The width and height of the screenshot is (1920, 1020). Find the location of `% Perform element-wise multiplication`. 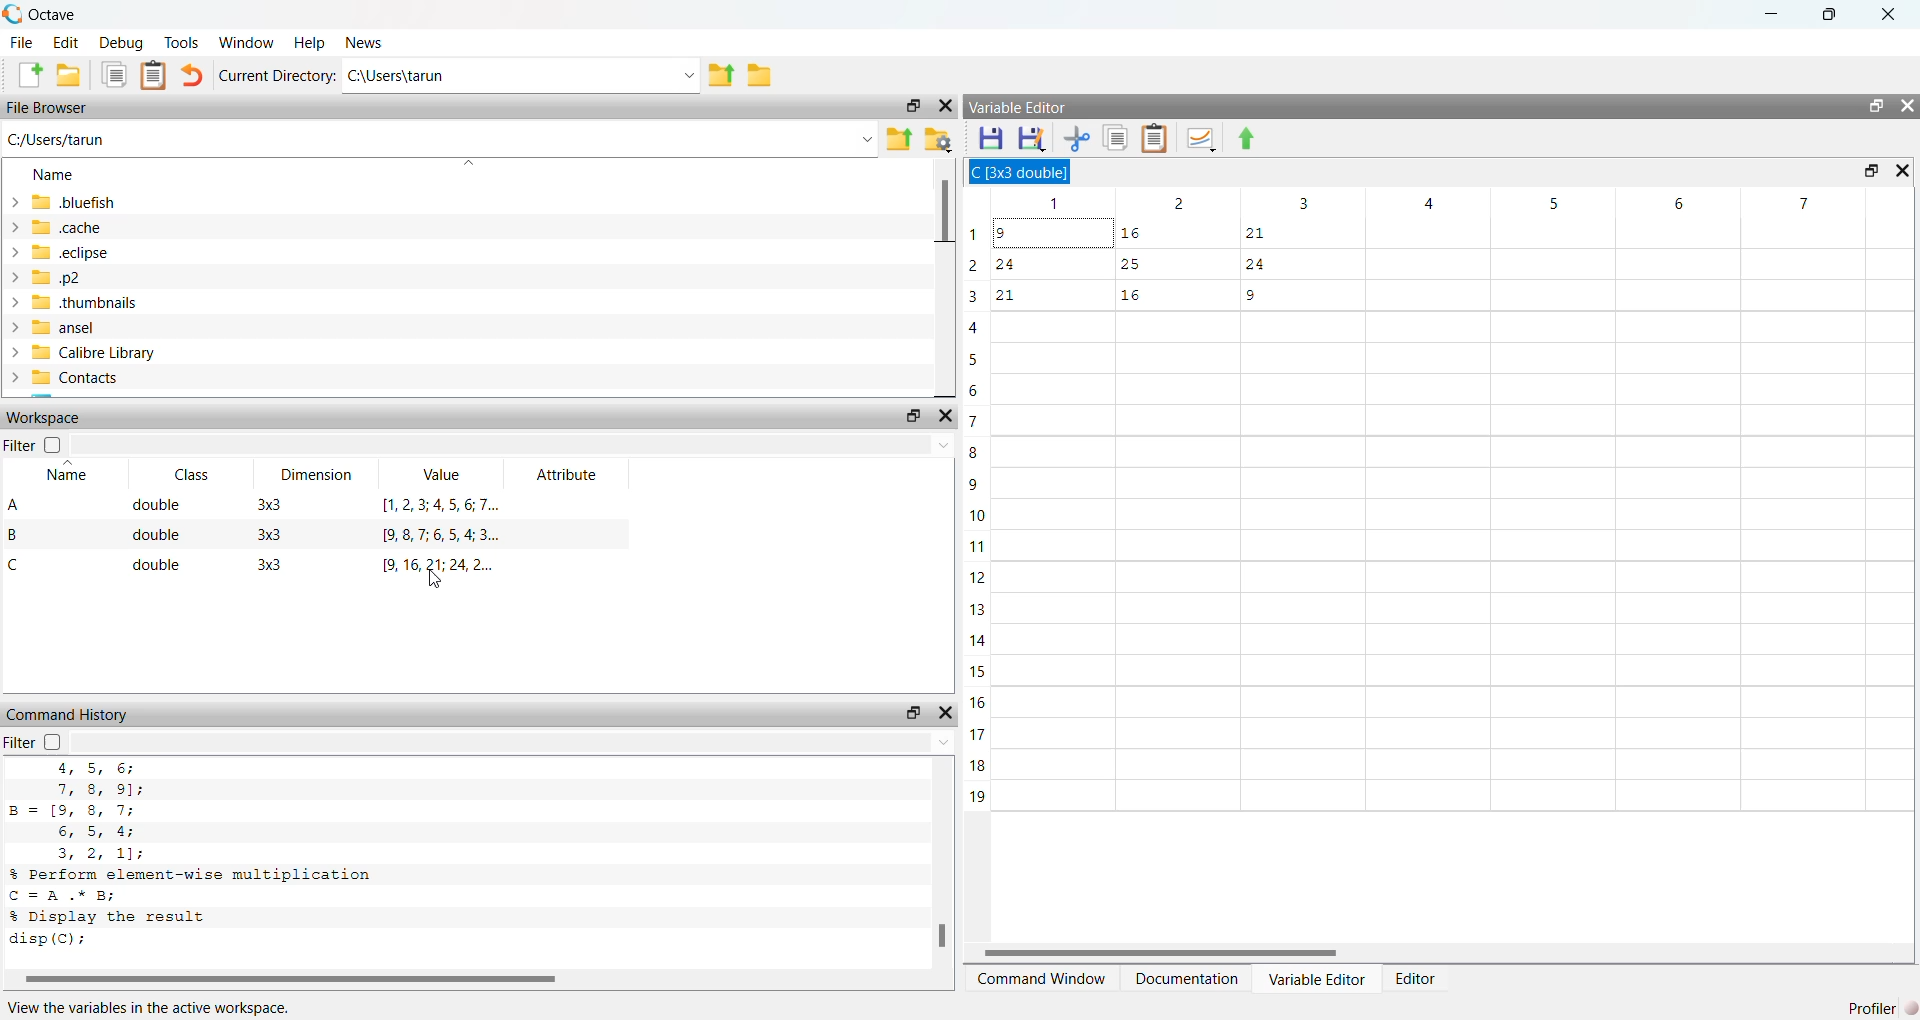

% Perform element-wise multiplication is located at coordinates (194, 875).